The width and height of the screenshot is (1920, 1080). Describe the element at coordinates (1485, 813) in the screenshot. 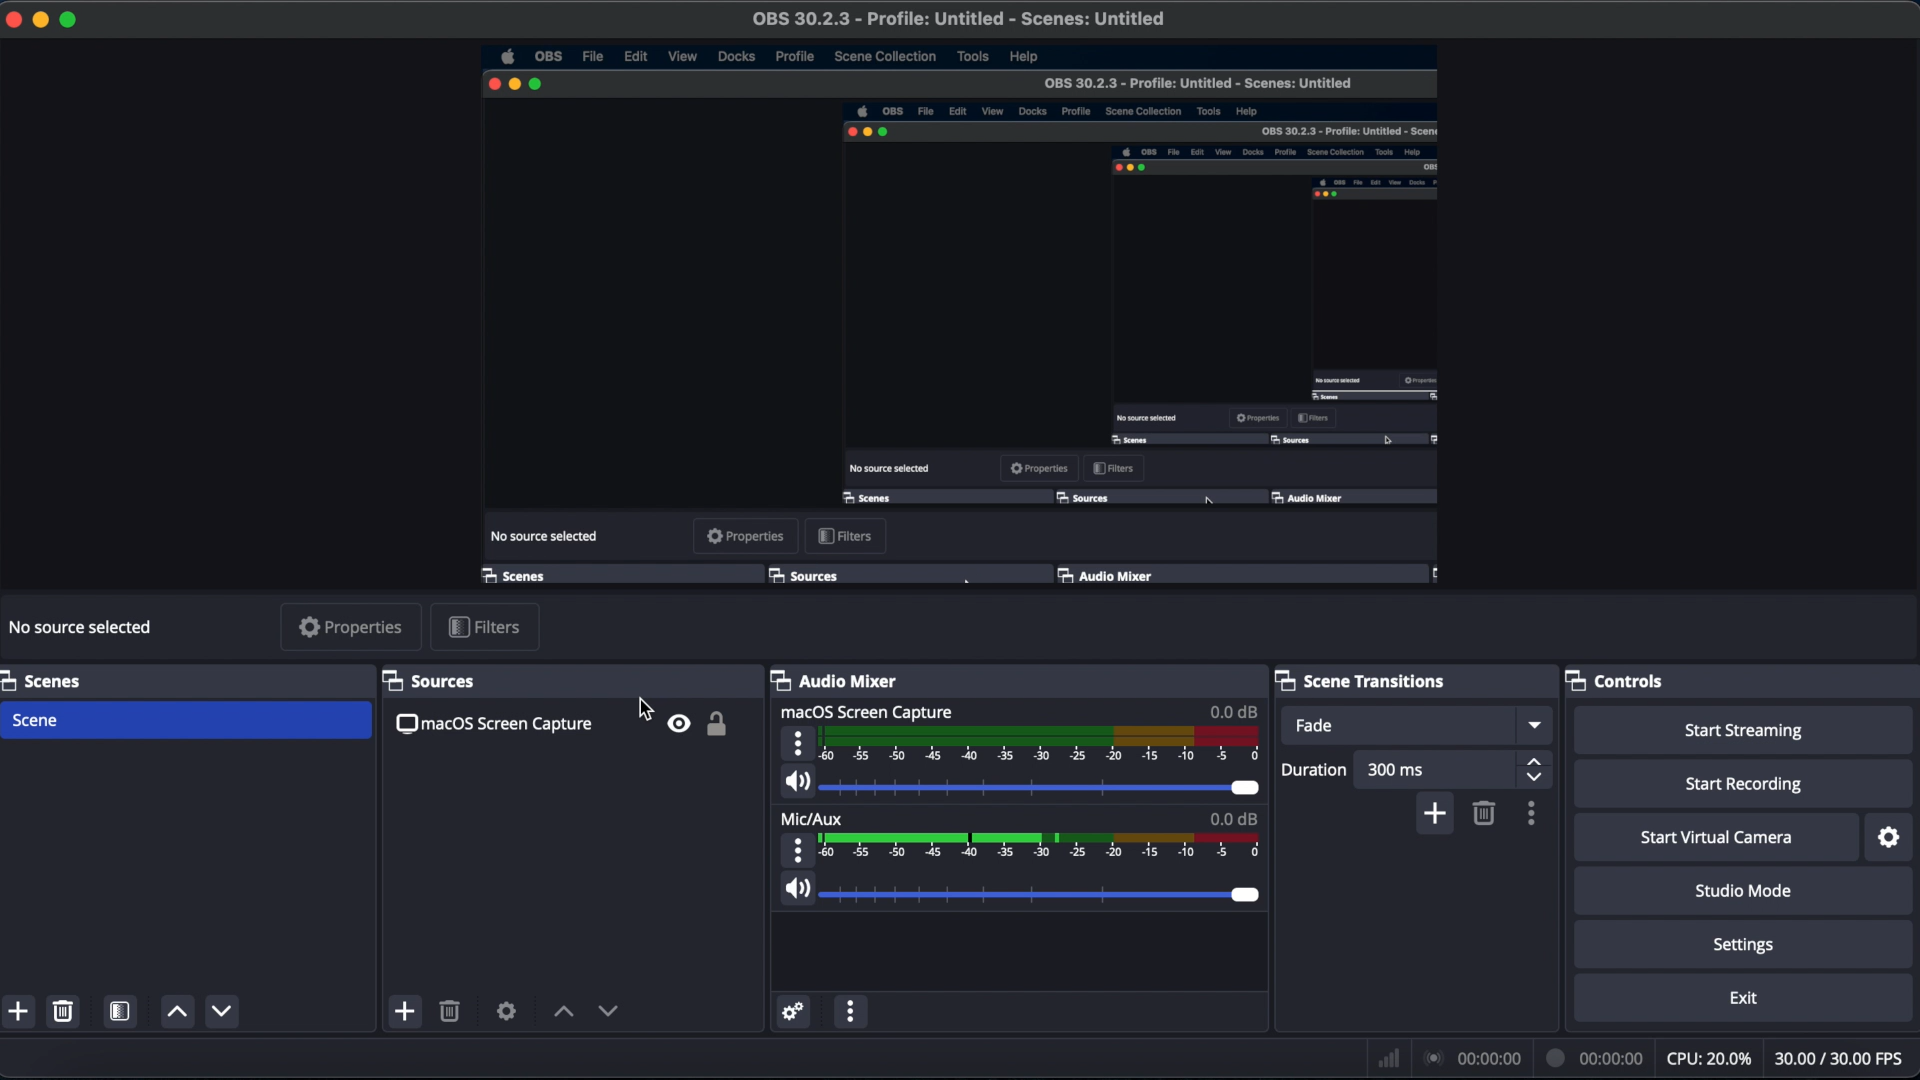

I see `remove configurable transition` at that location.